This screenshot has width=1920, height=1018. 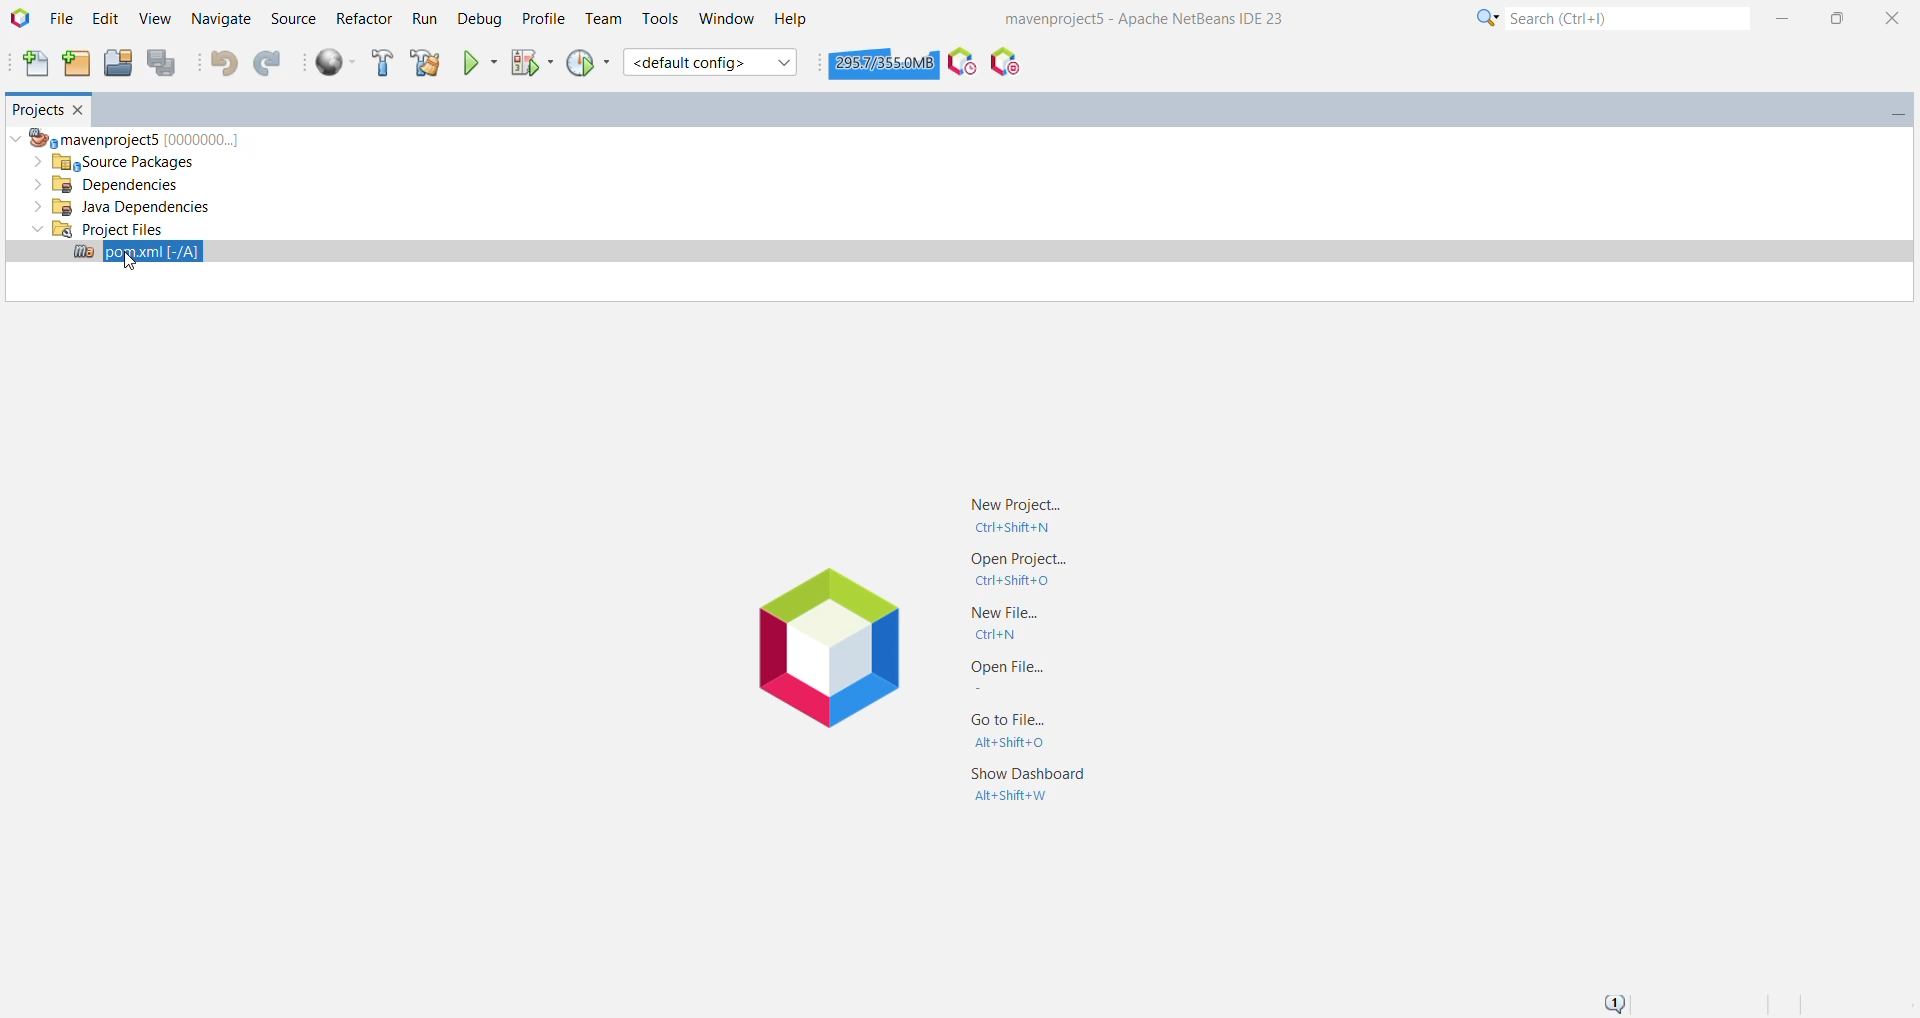 I want to click on Java Dependencies, so click(x=122, y=208).